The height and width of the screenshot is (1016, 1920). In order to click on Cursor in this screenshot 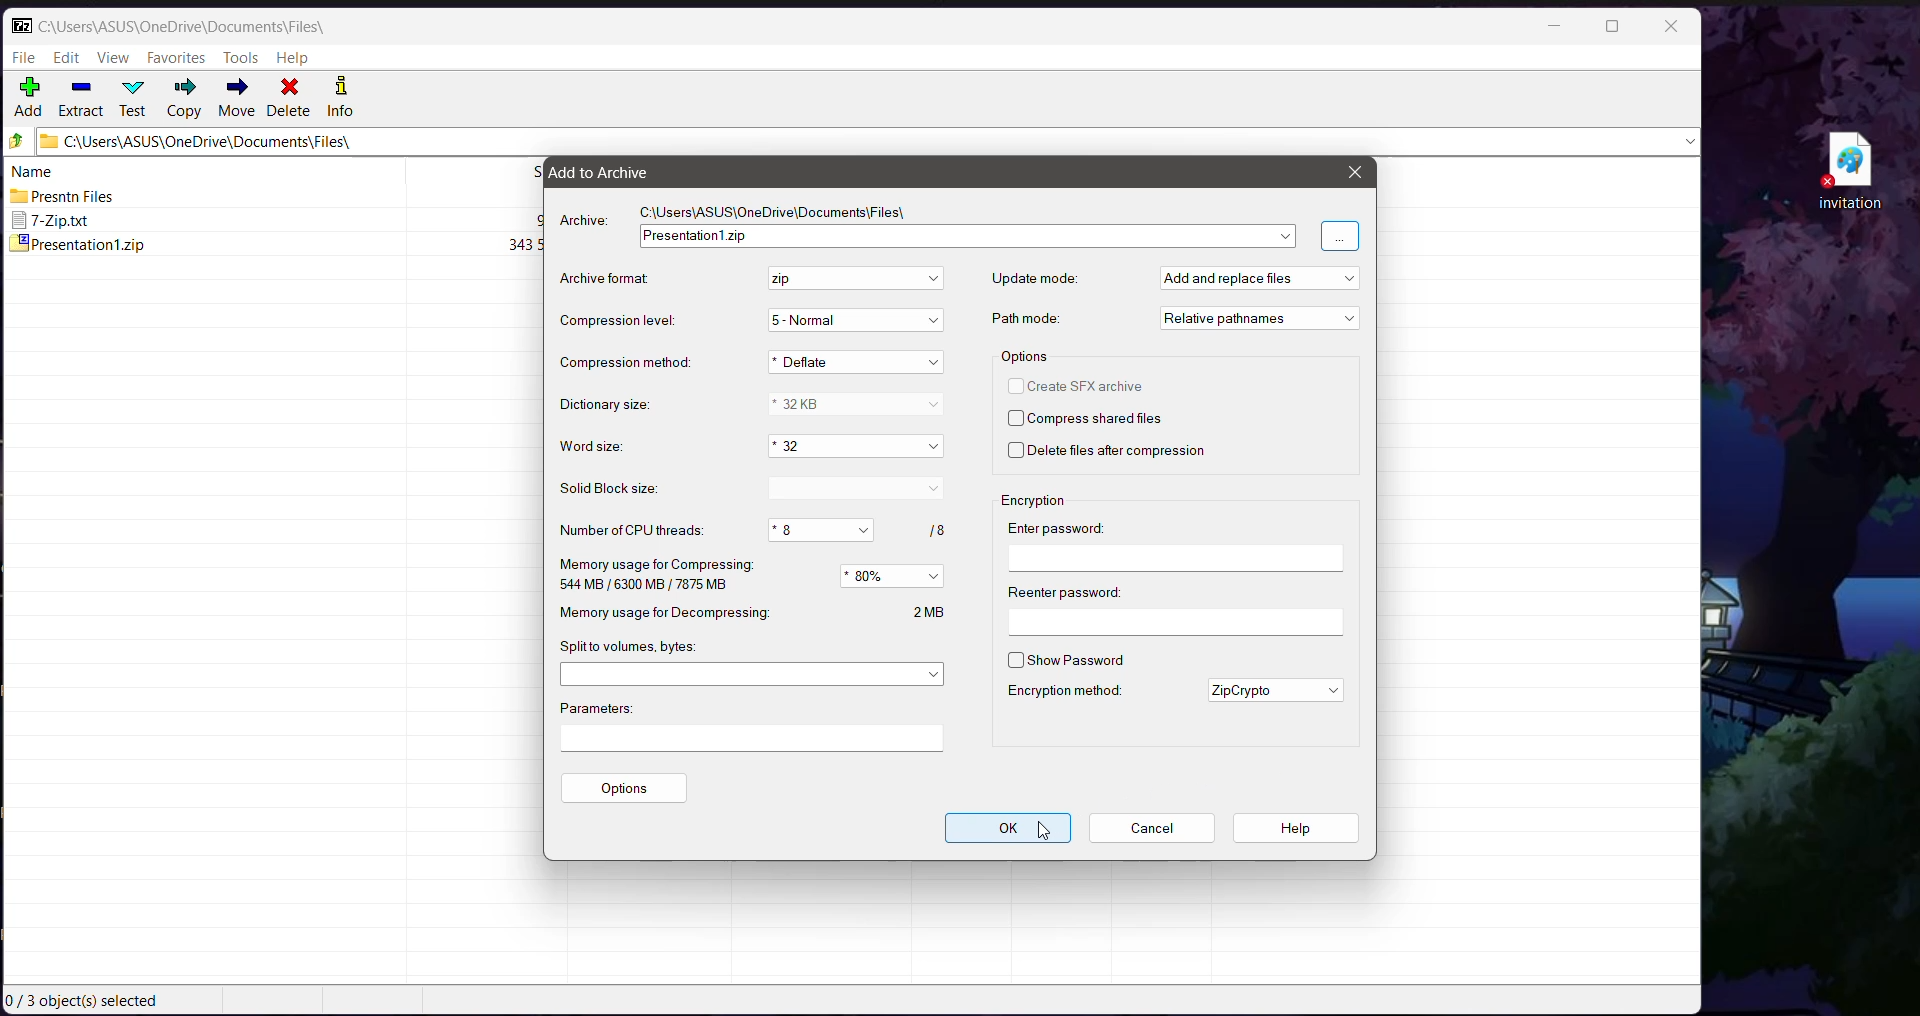, I will do `click(1041, 835)`.